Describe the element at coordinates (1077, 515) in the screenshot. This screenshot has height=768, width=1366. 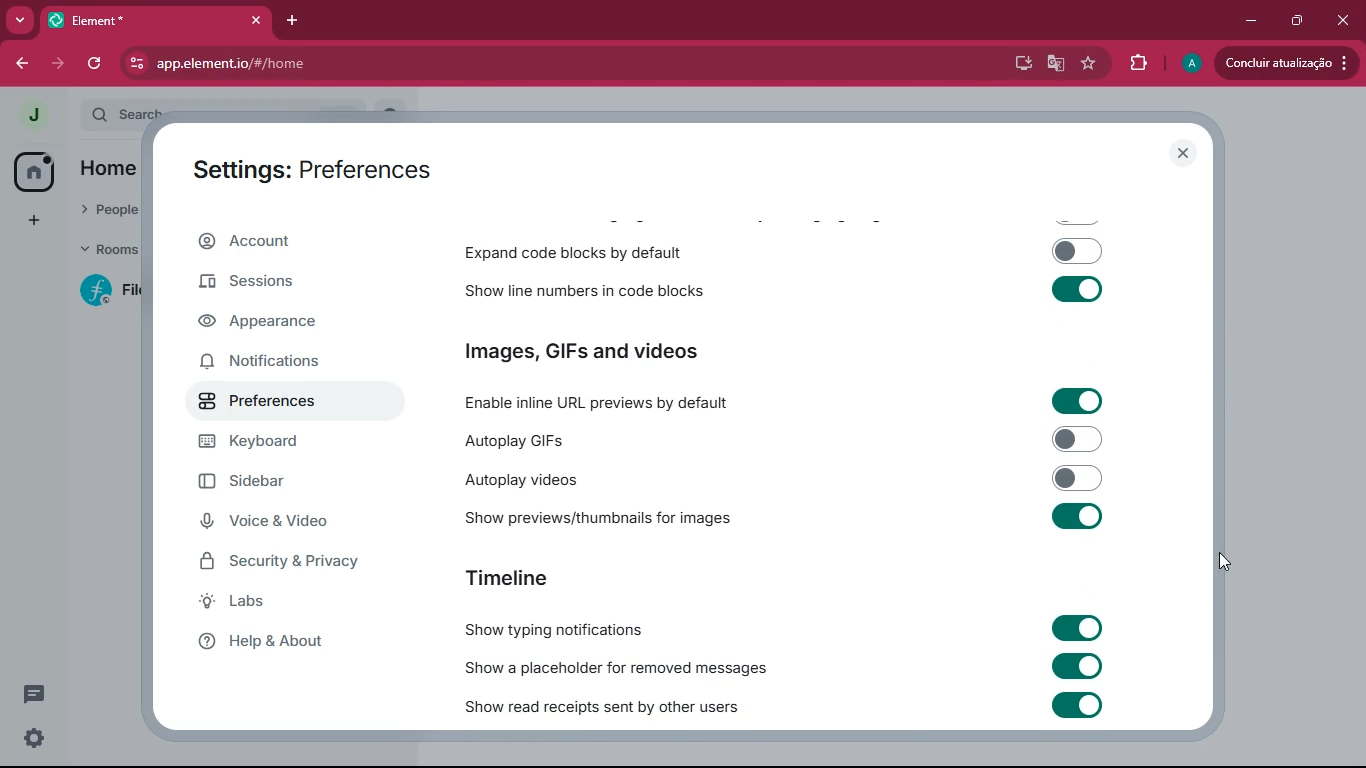
I see `toggle on/off` at that location.